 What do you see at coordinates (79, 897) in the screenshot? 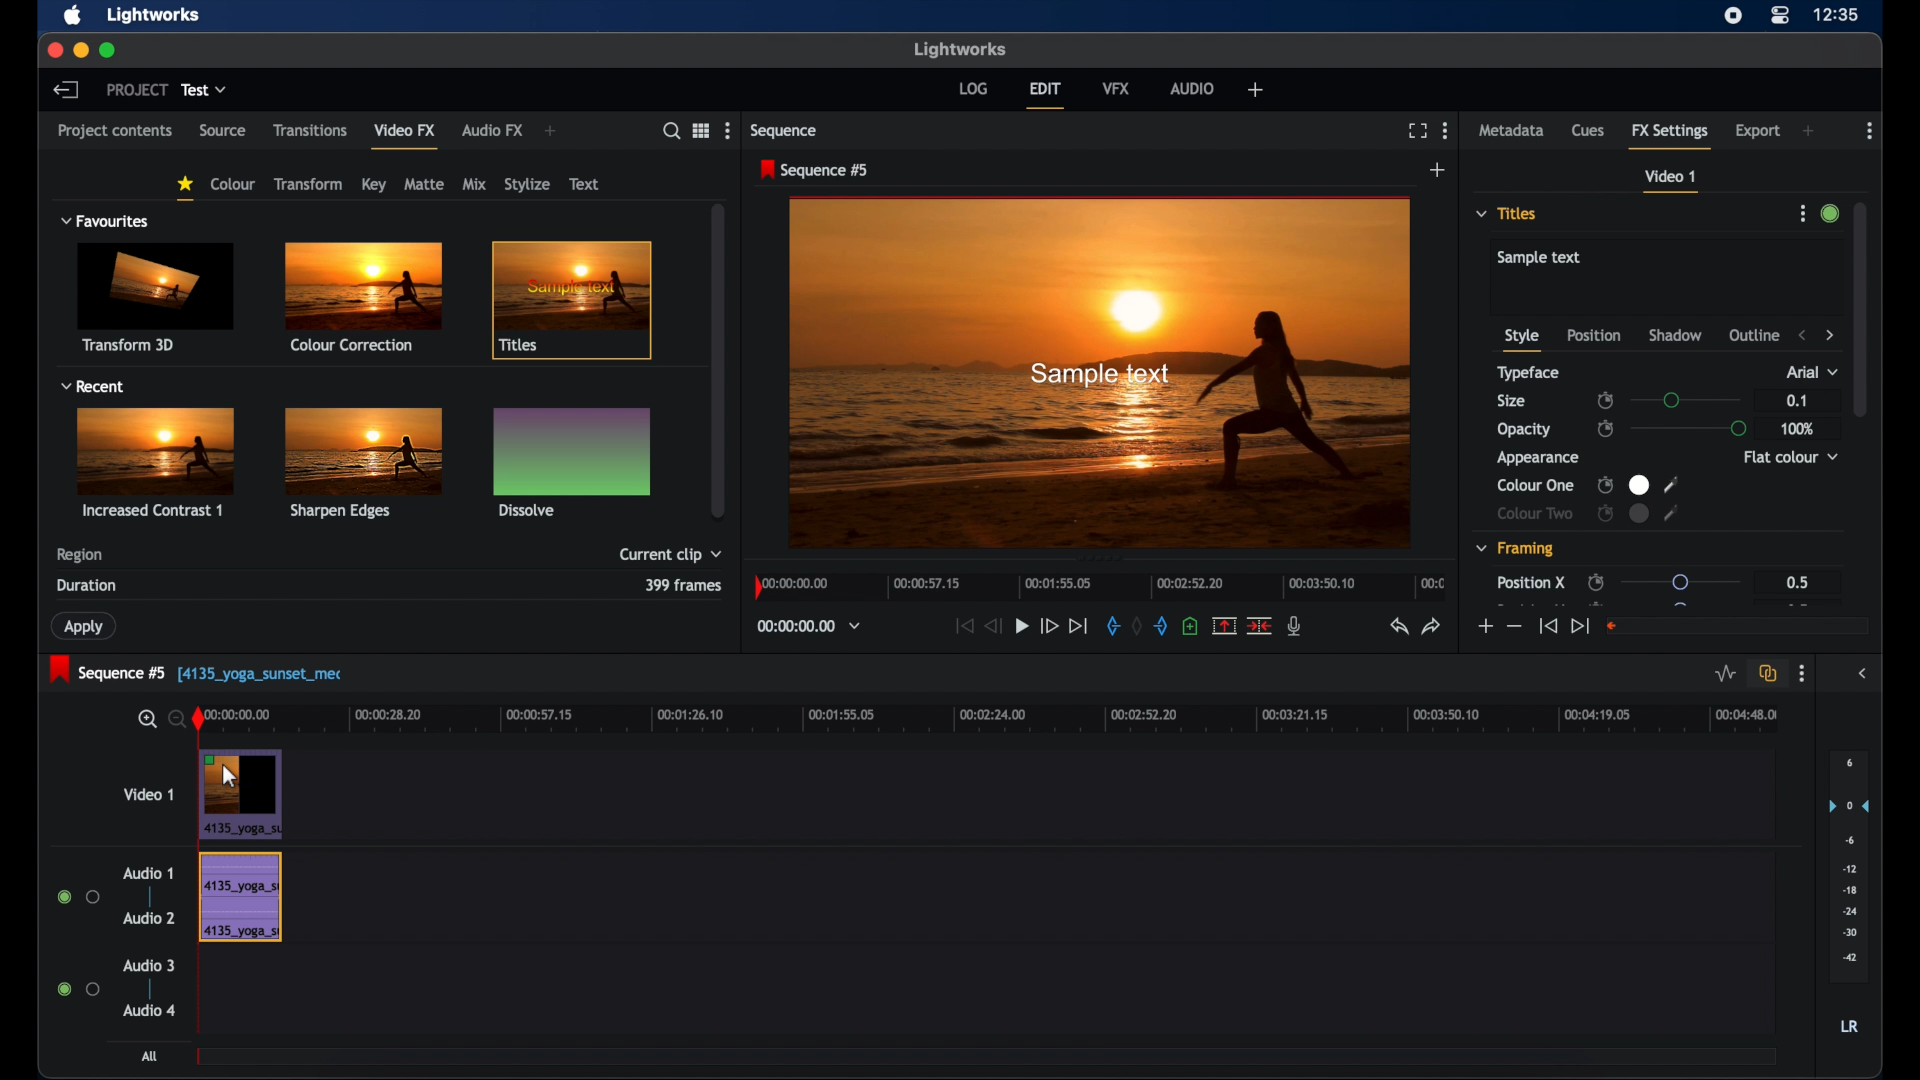
I see `radio buttons` at bounding box center [79, 897].